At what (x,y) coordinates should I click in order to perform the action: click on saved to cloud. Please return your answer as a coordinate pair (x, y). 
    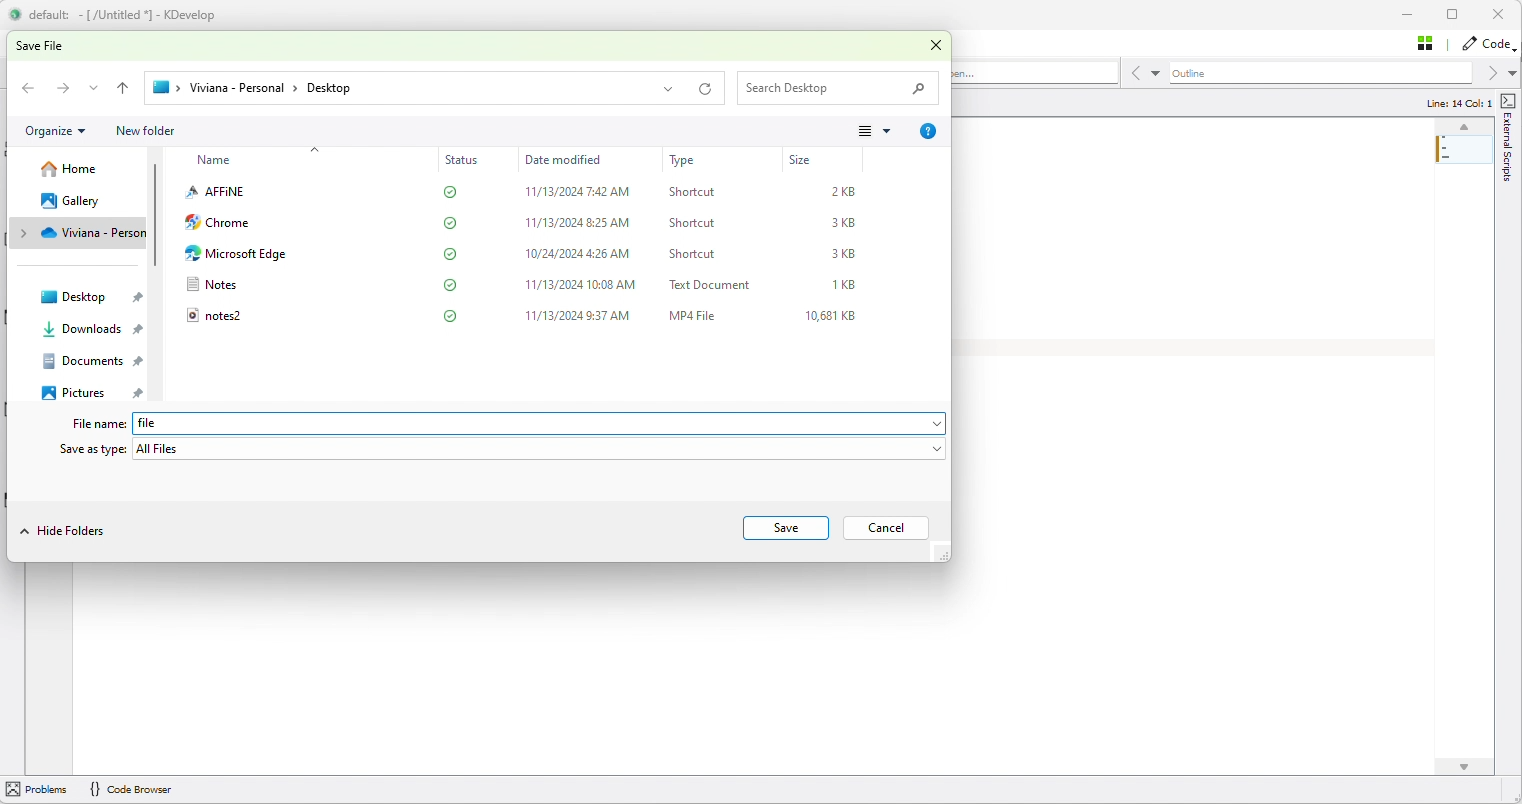
    Looking at the image, I should click on (450, 284).